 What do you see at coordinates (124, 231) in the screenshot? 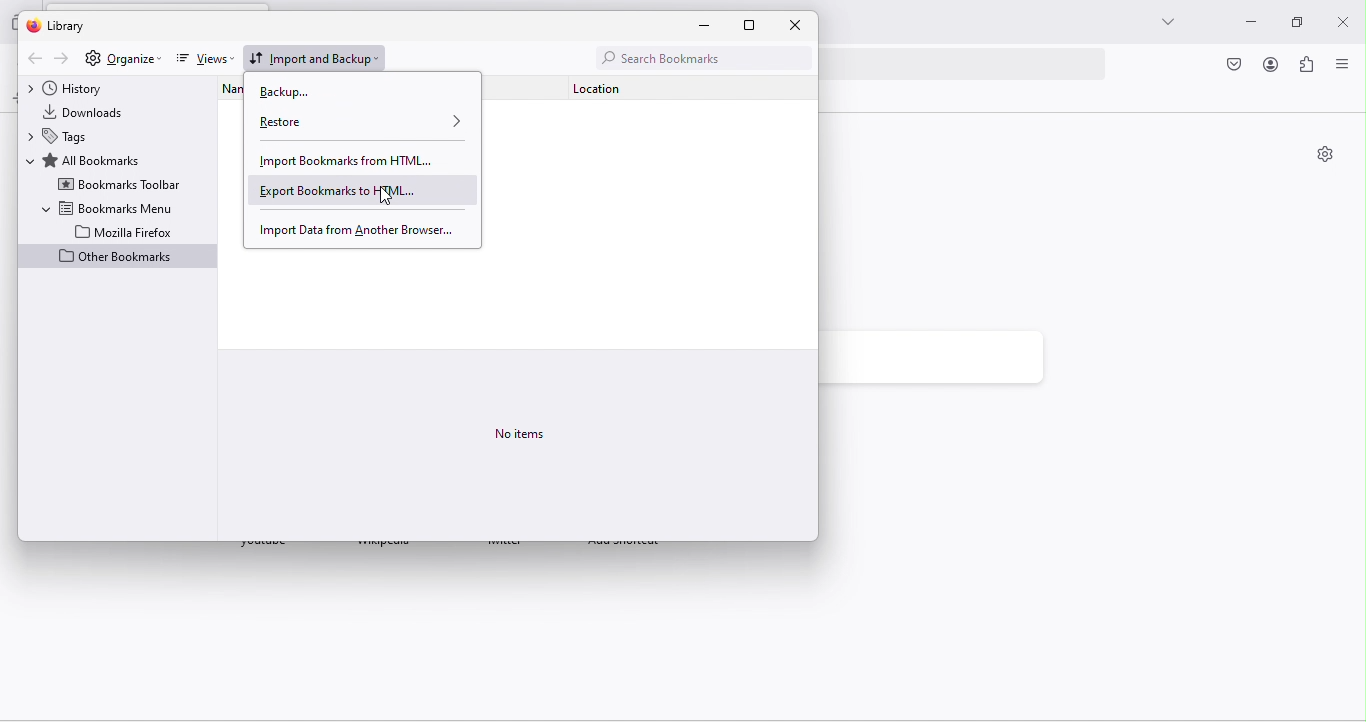
I see `mozilla firefox` at bounding box center [124, 231].